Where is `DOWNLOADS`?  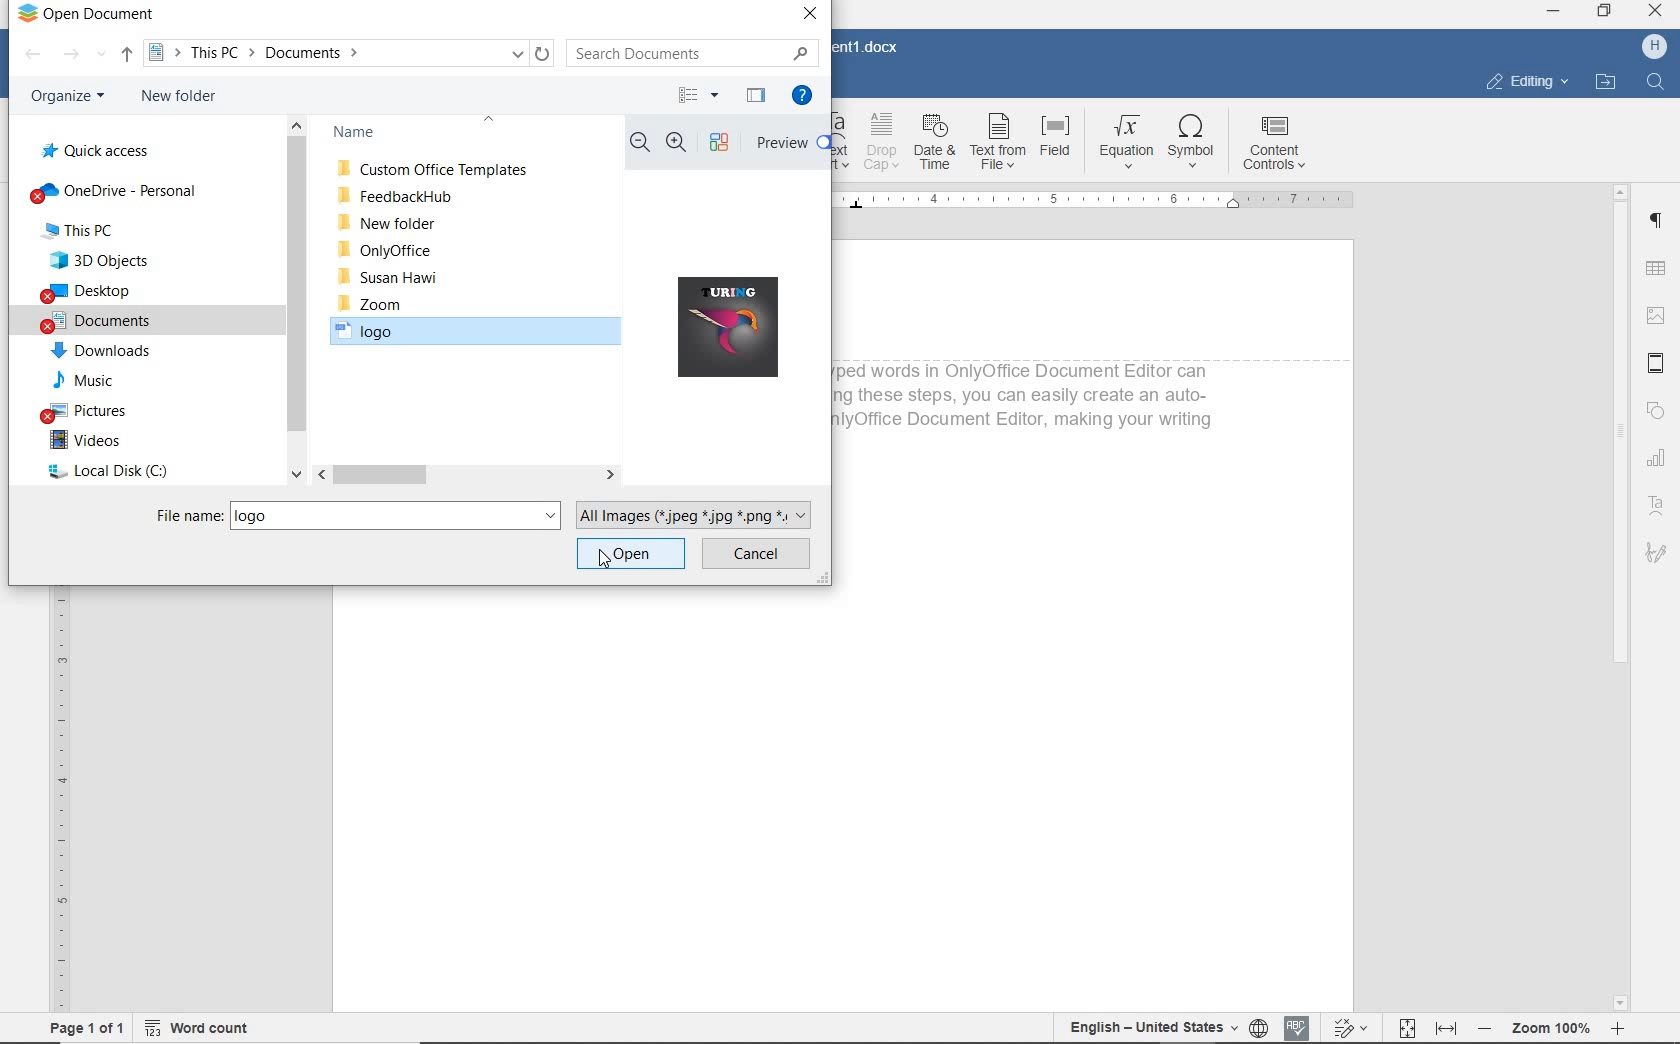
DOWNLOADS is located at coordinates (101, 353).